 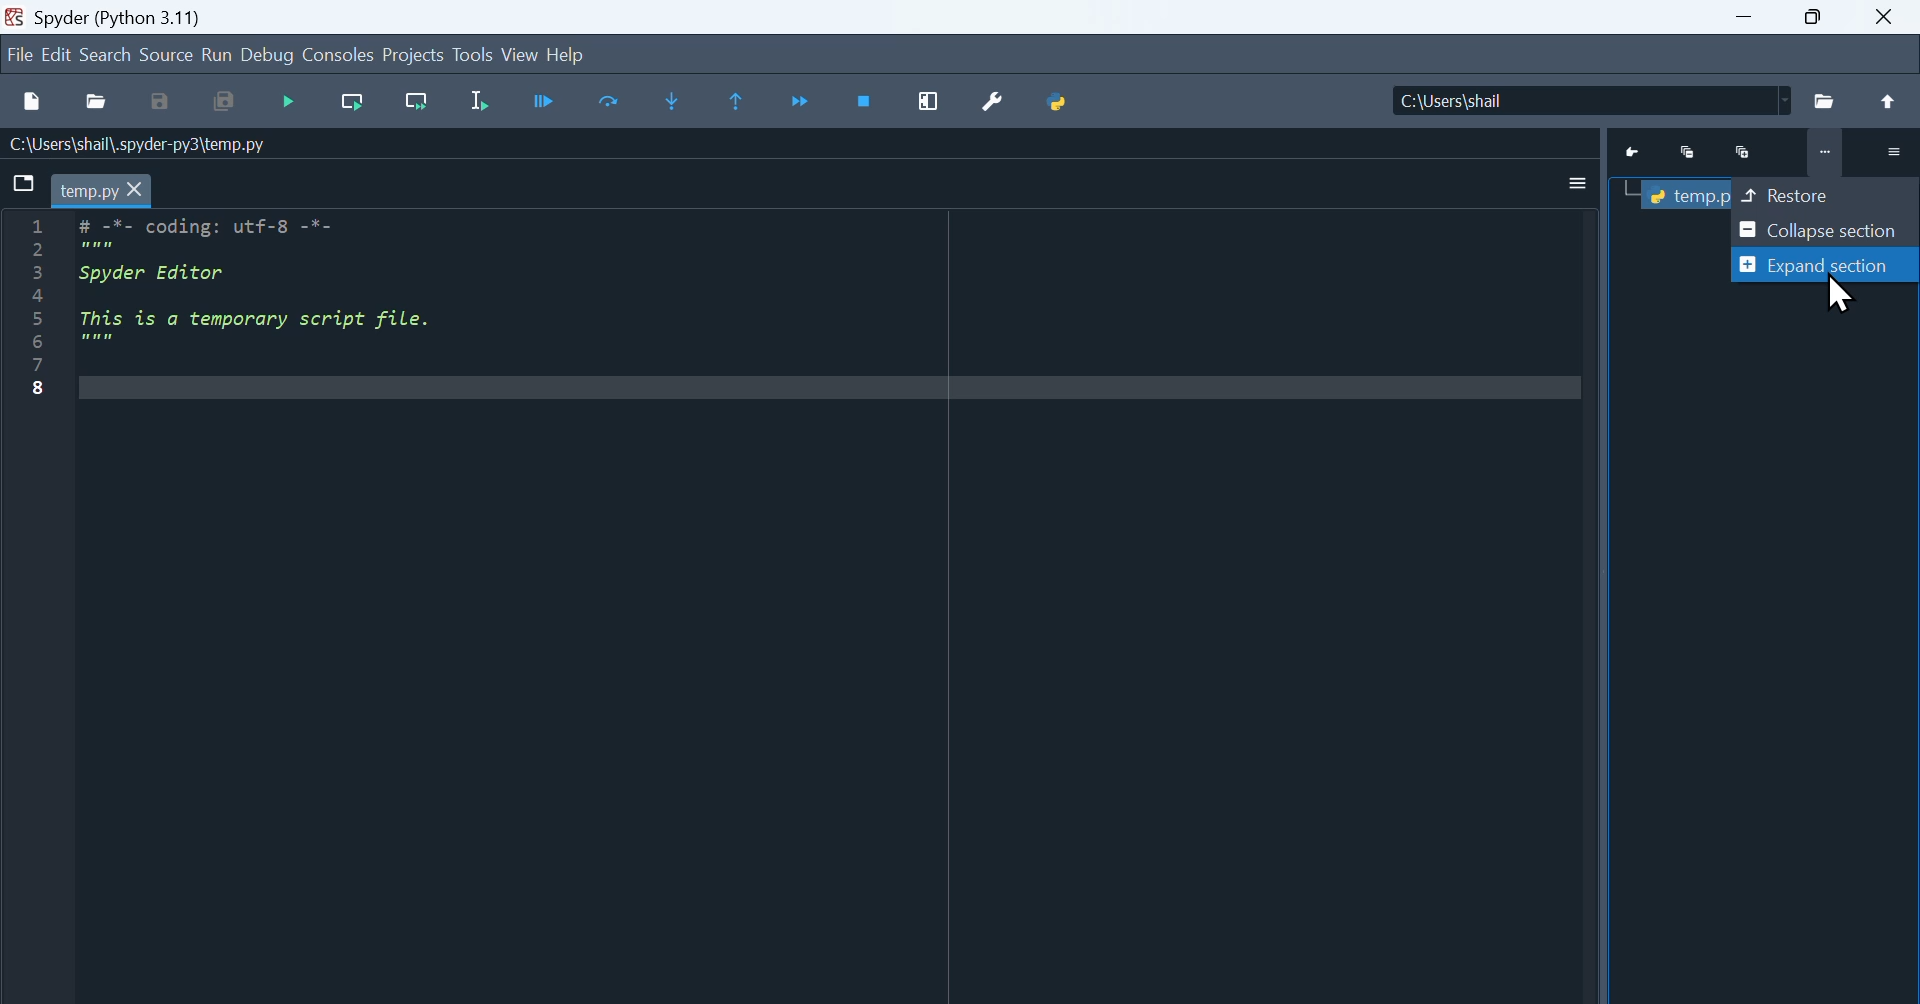 What do you see at coordinates (107, 56) in the screenshot?
I see `search` at bounding box center [107, 56].